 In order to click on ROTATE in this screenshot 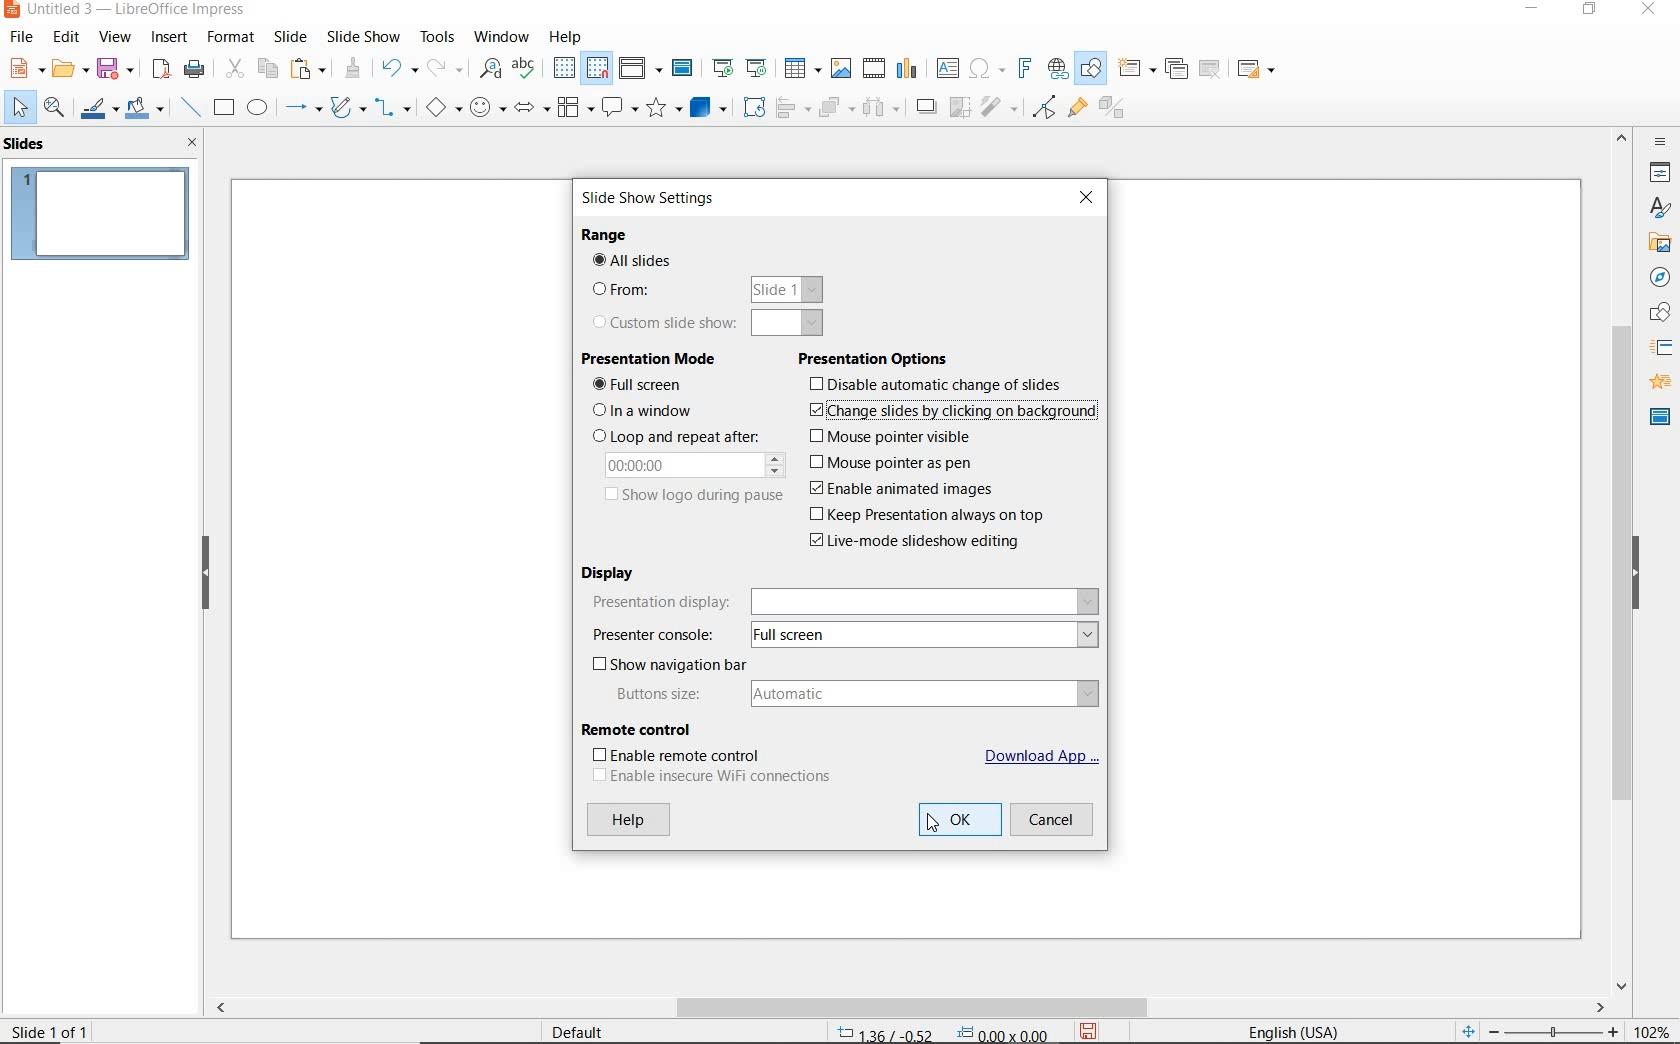, I will do `click(756, 107)`.